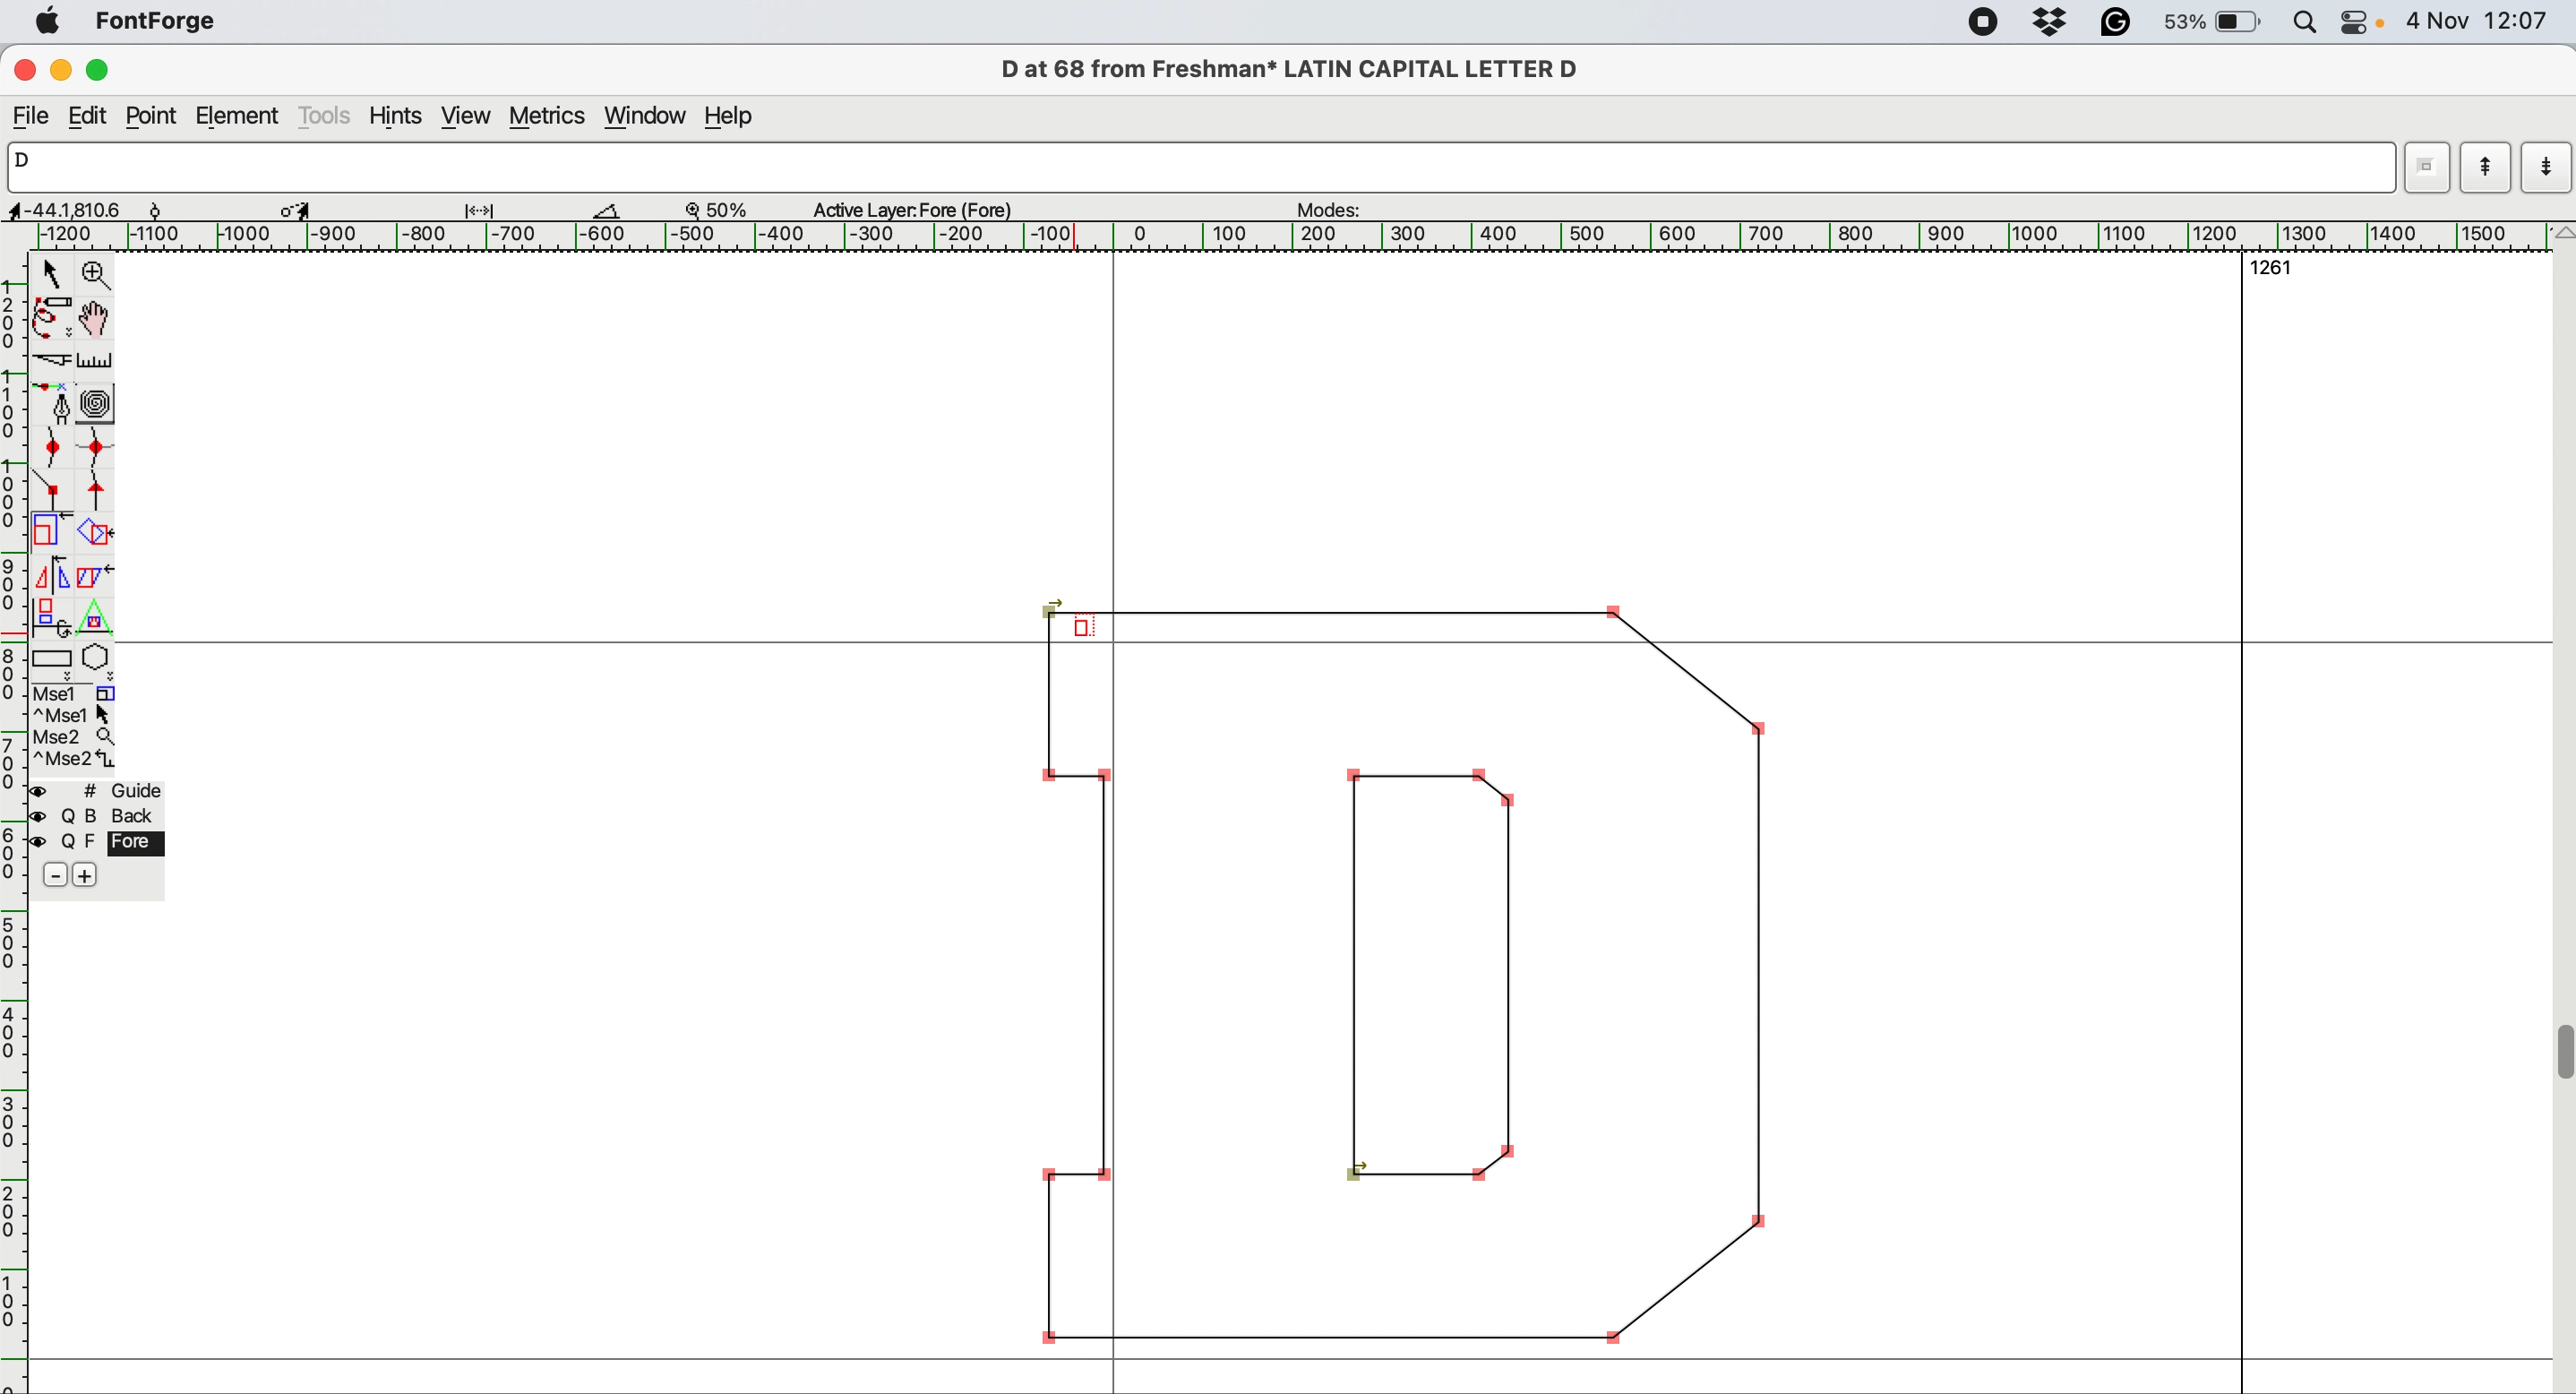 This screenshot has width=2576, height=1394. Describe the element at coordinates (326, 116) in the screenshot. I see `tools` at that location.